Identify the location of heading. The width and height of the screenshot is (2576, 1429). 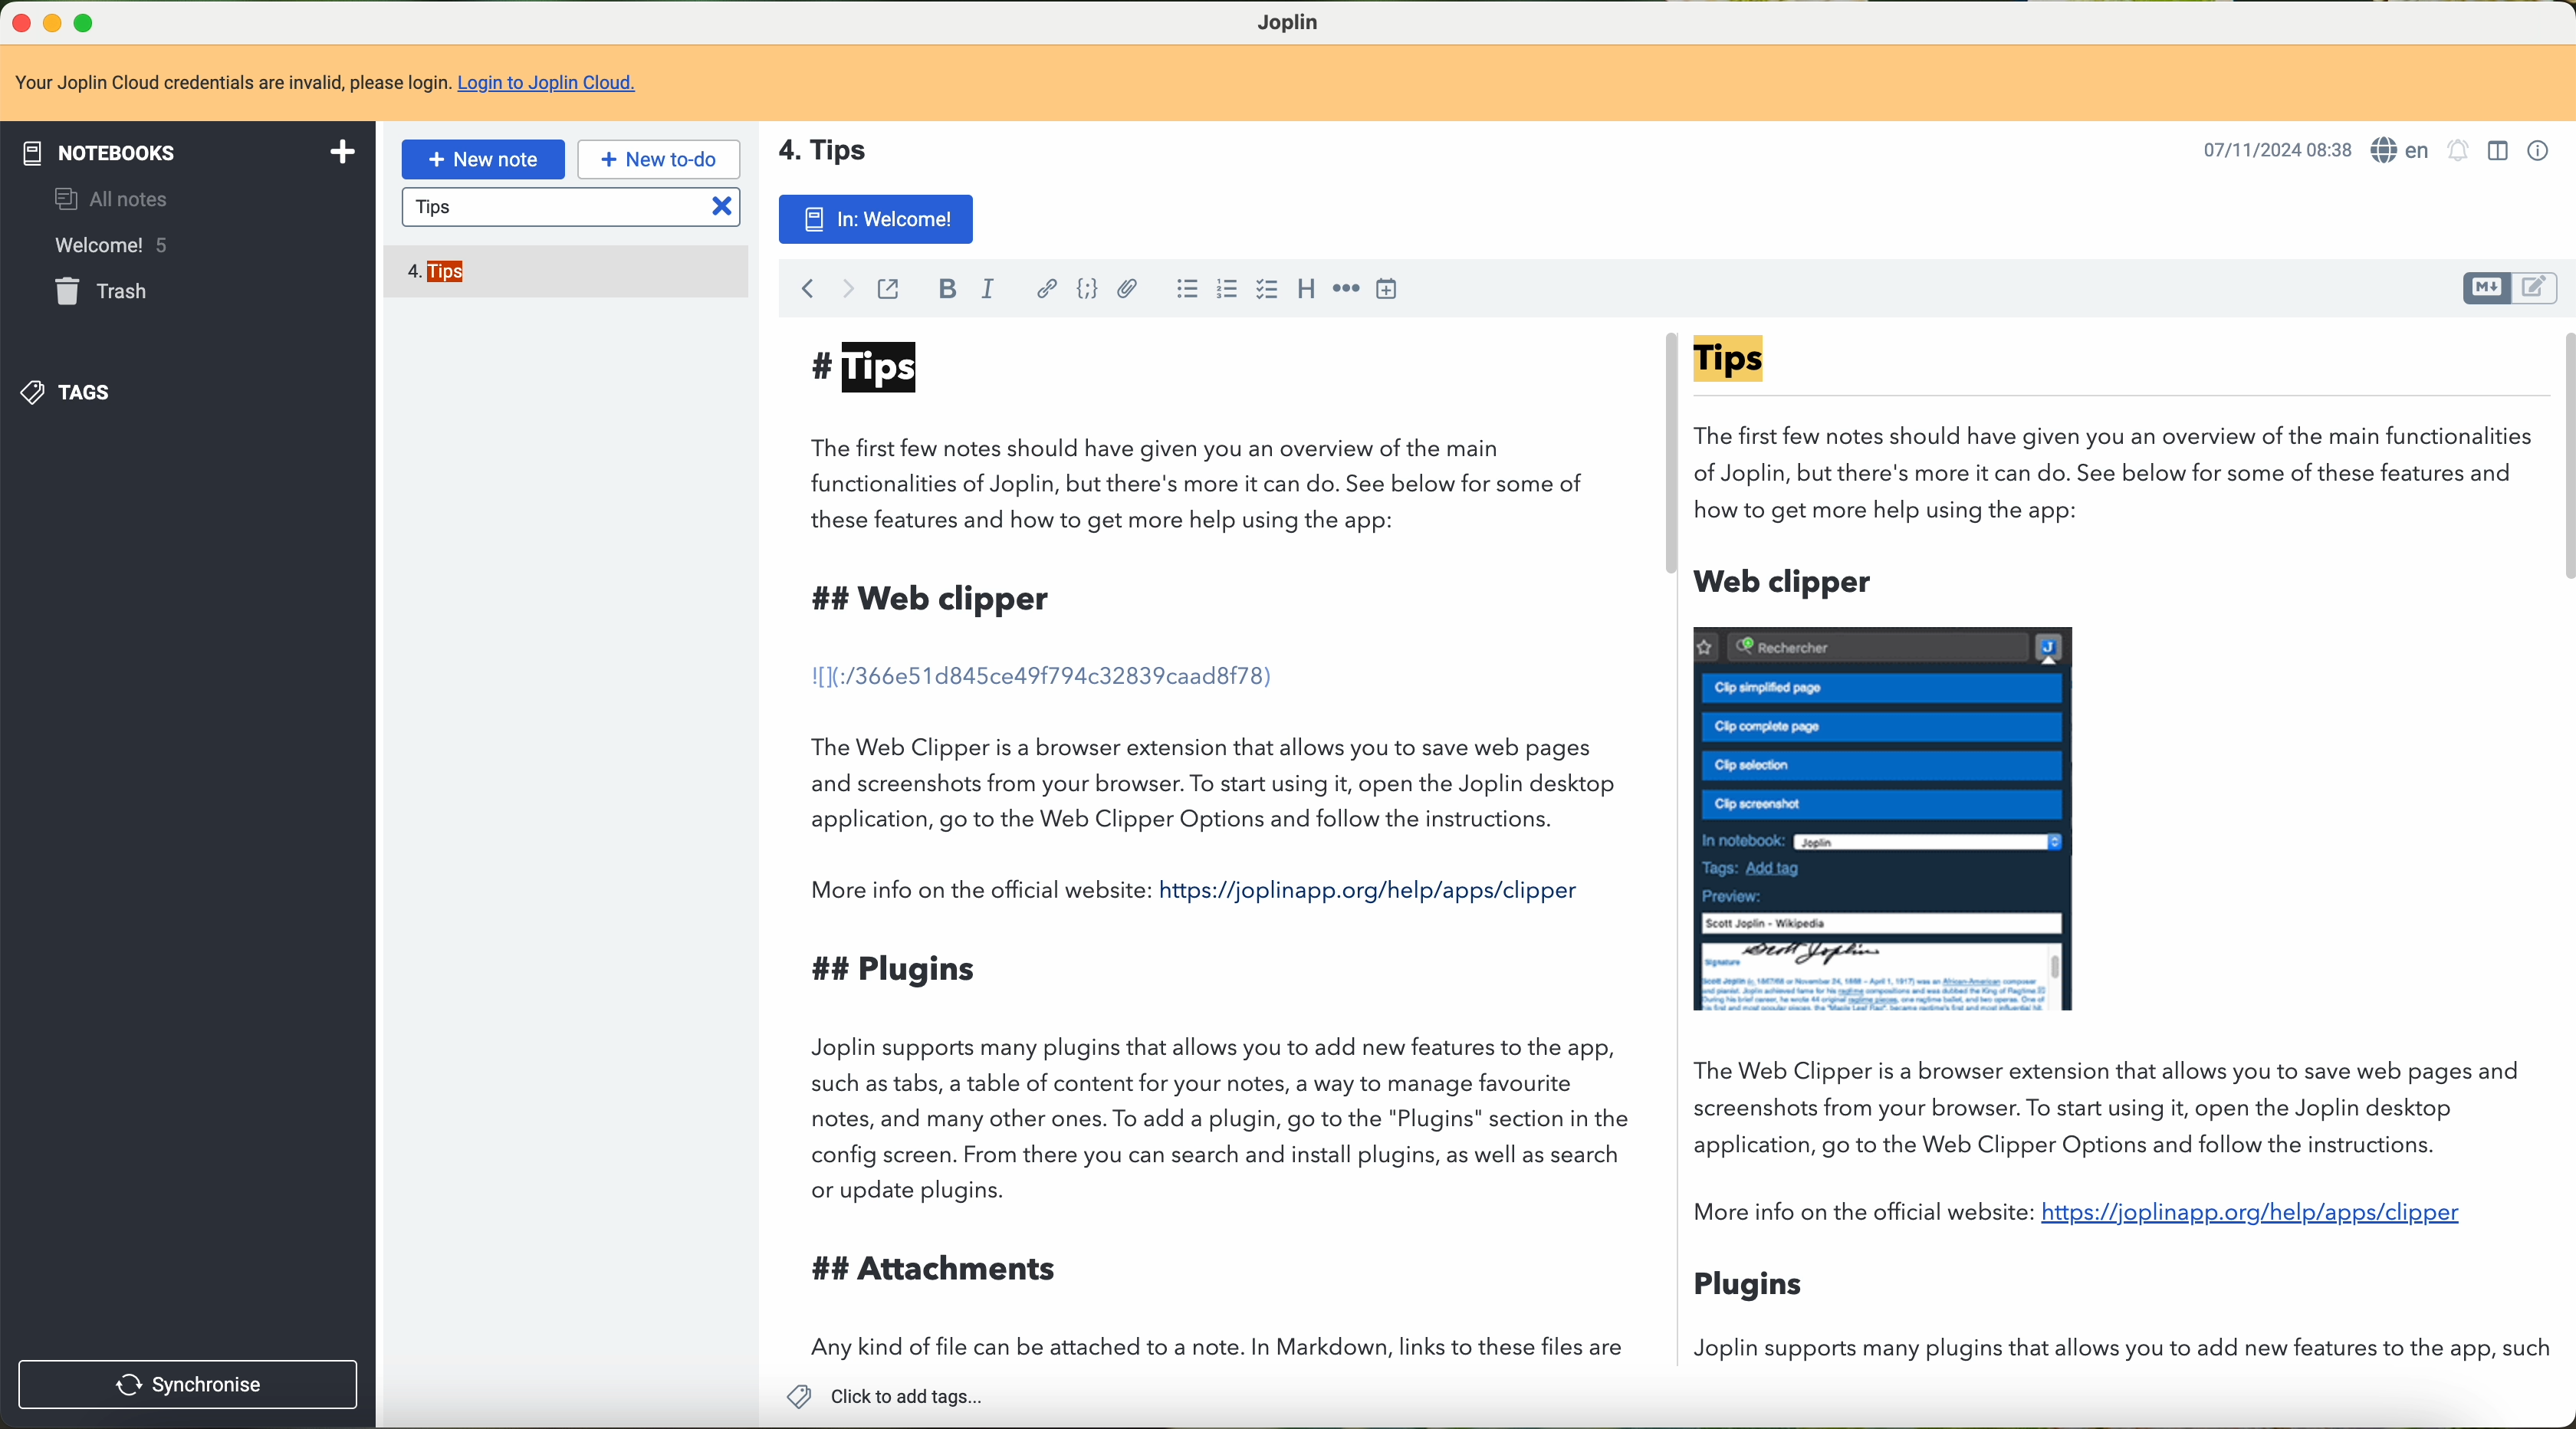
(1303, 289).